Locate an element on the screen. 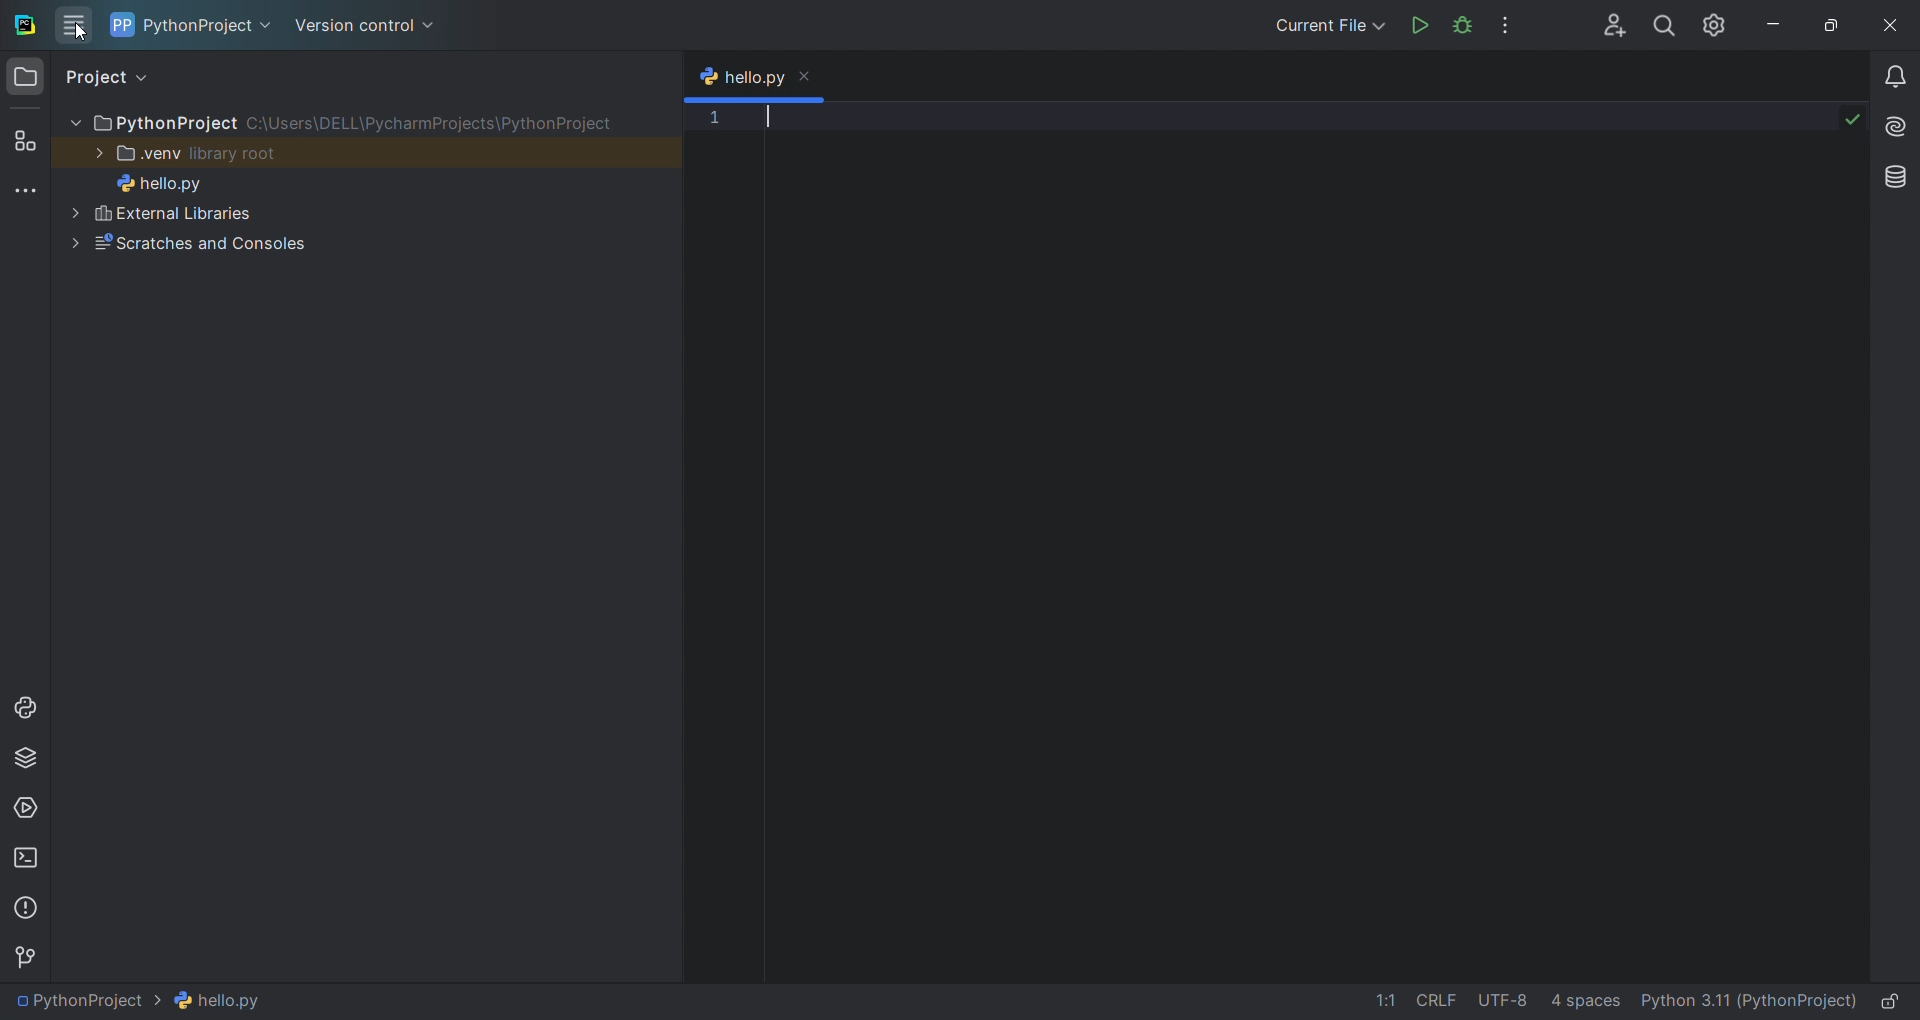  code editor is located at coordinates (1274, 540).